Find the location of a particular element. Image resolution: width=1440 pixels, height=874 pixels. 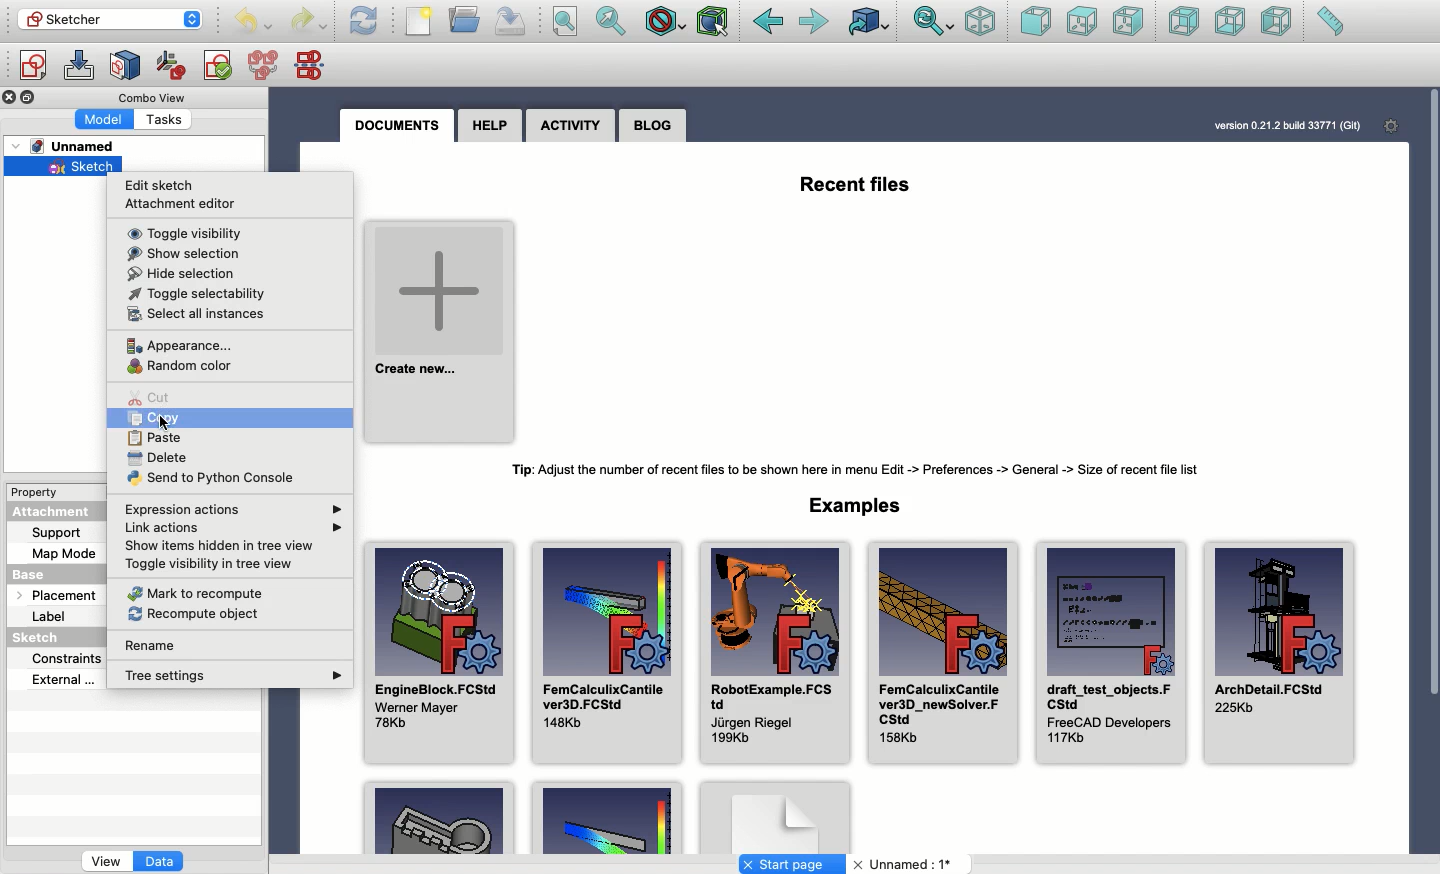

Placement is located at coordinates (52, 594).